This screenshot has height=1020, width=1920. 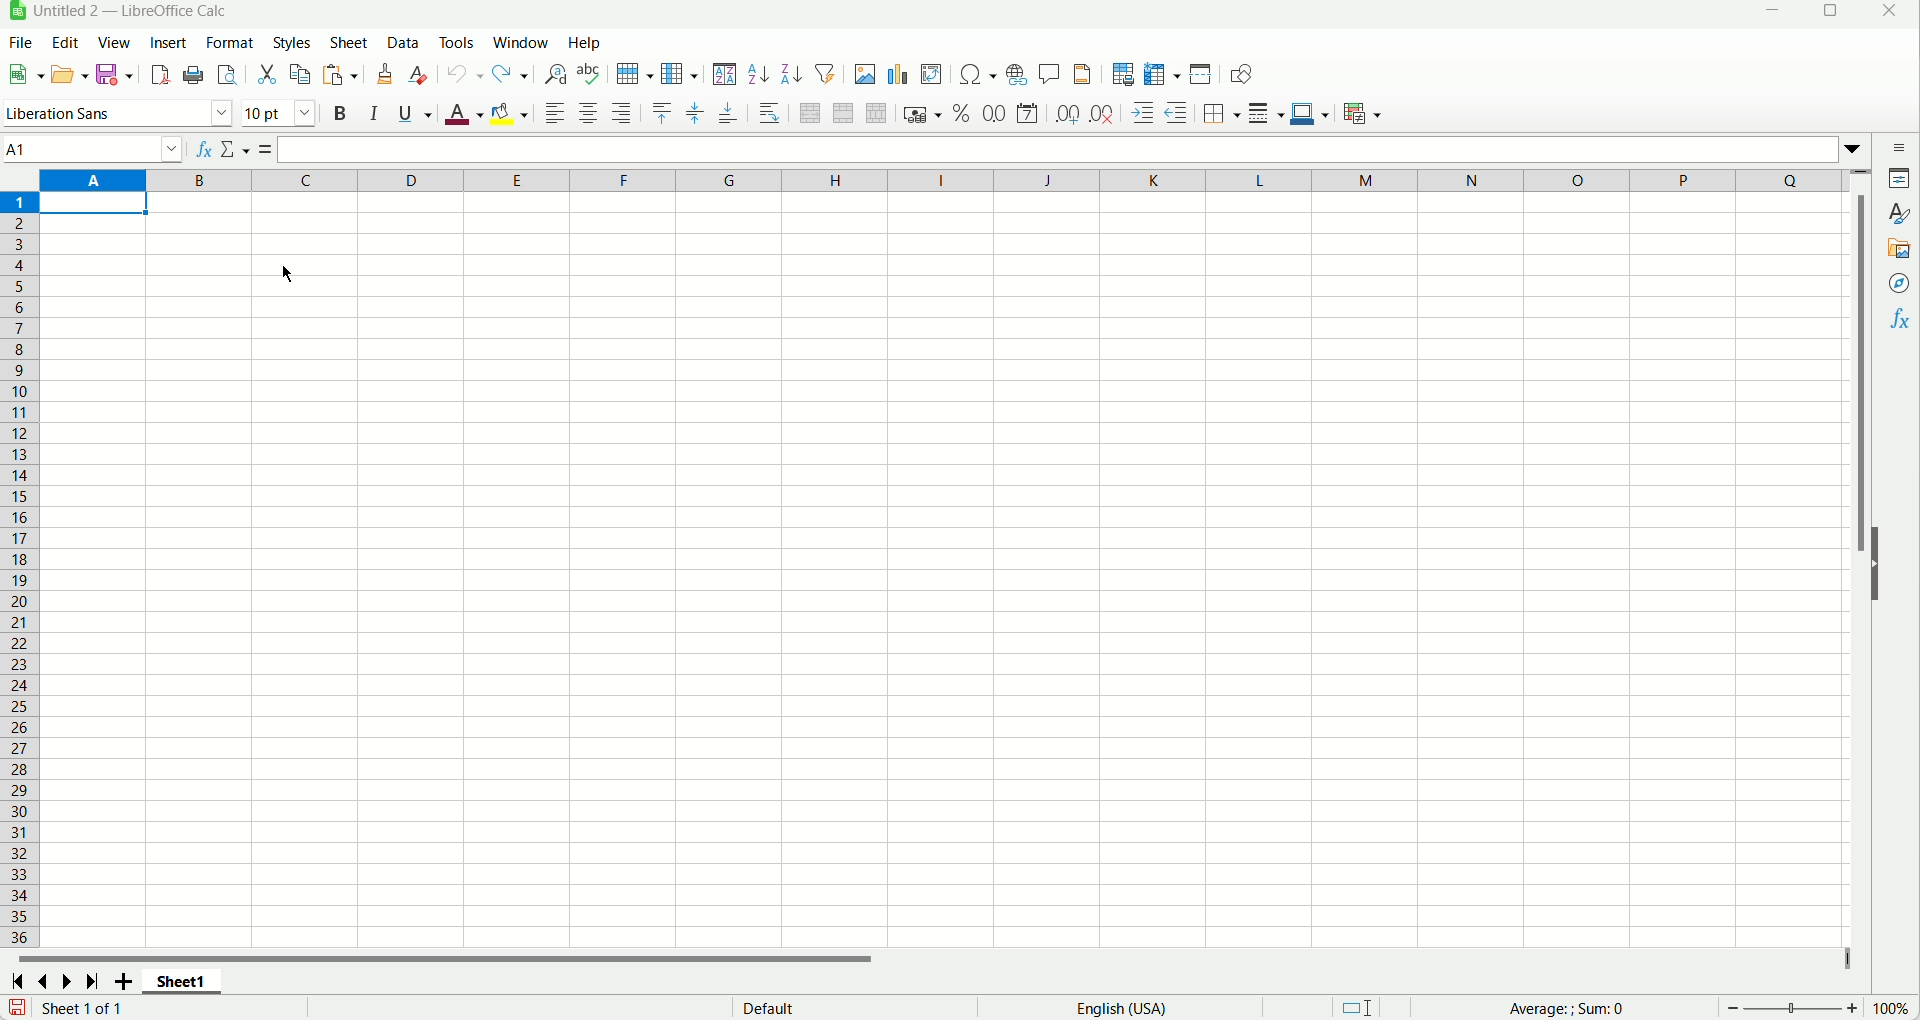 What do you see at coordinates (1898, 178) in the screenshot?
I see `Properties` at bounding box center [1898, 178].